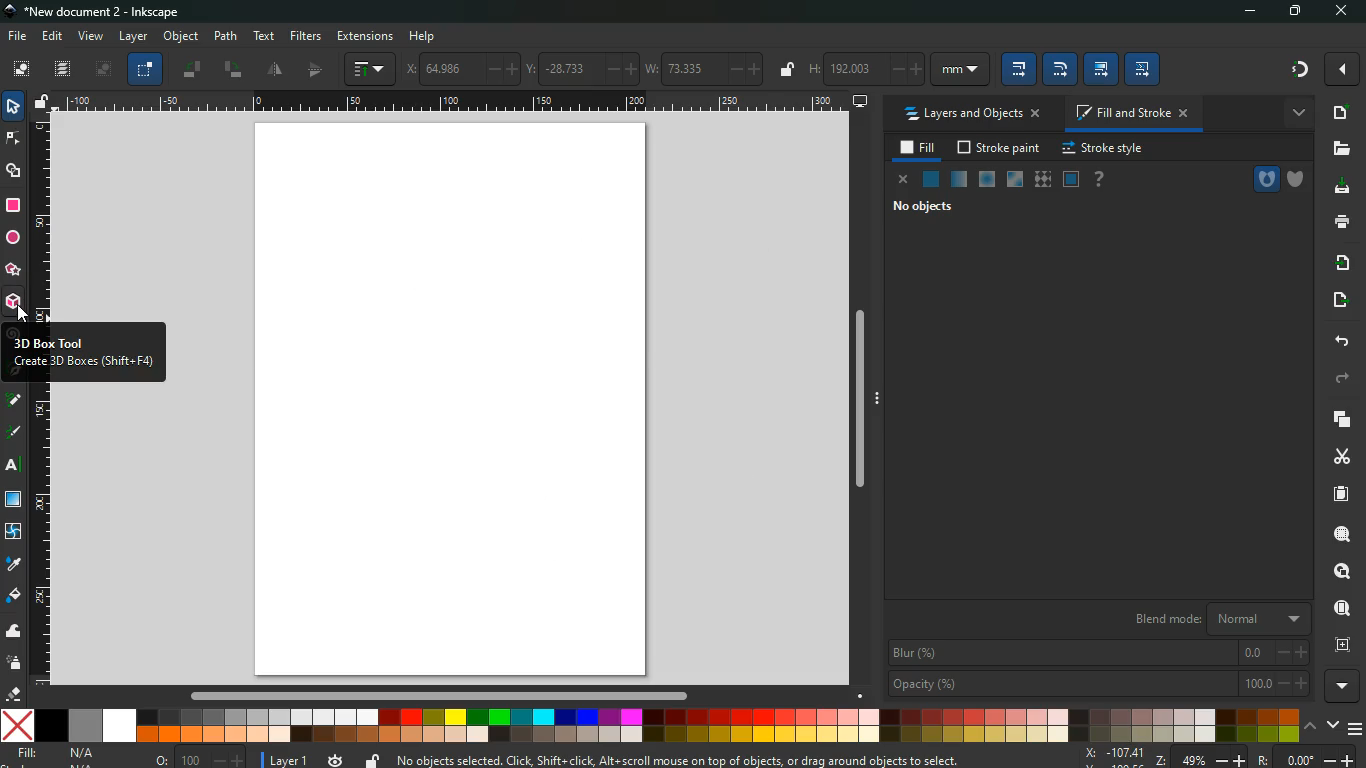 The image size is (1366, 768). Describe the element at coordinates (14, 434) in the screenshot. I see `highlight` at that location.